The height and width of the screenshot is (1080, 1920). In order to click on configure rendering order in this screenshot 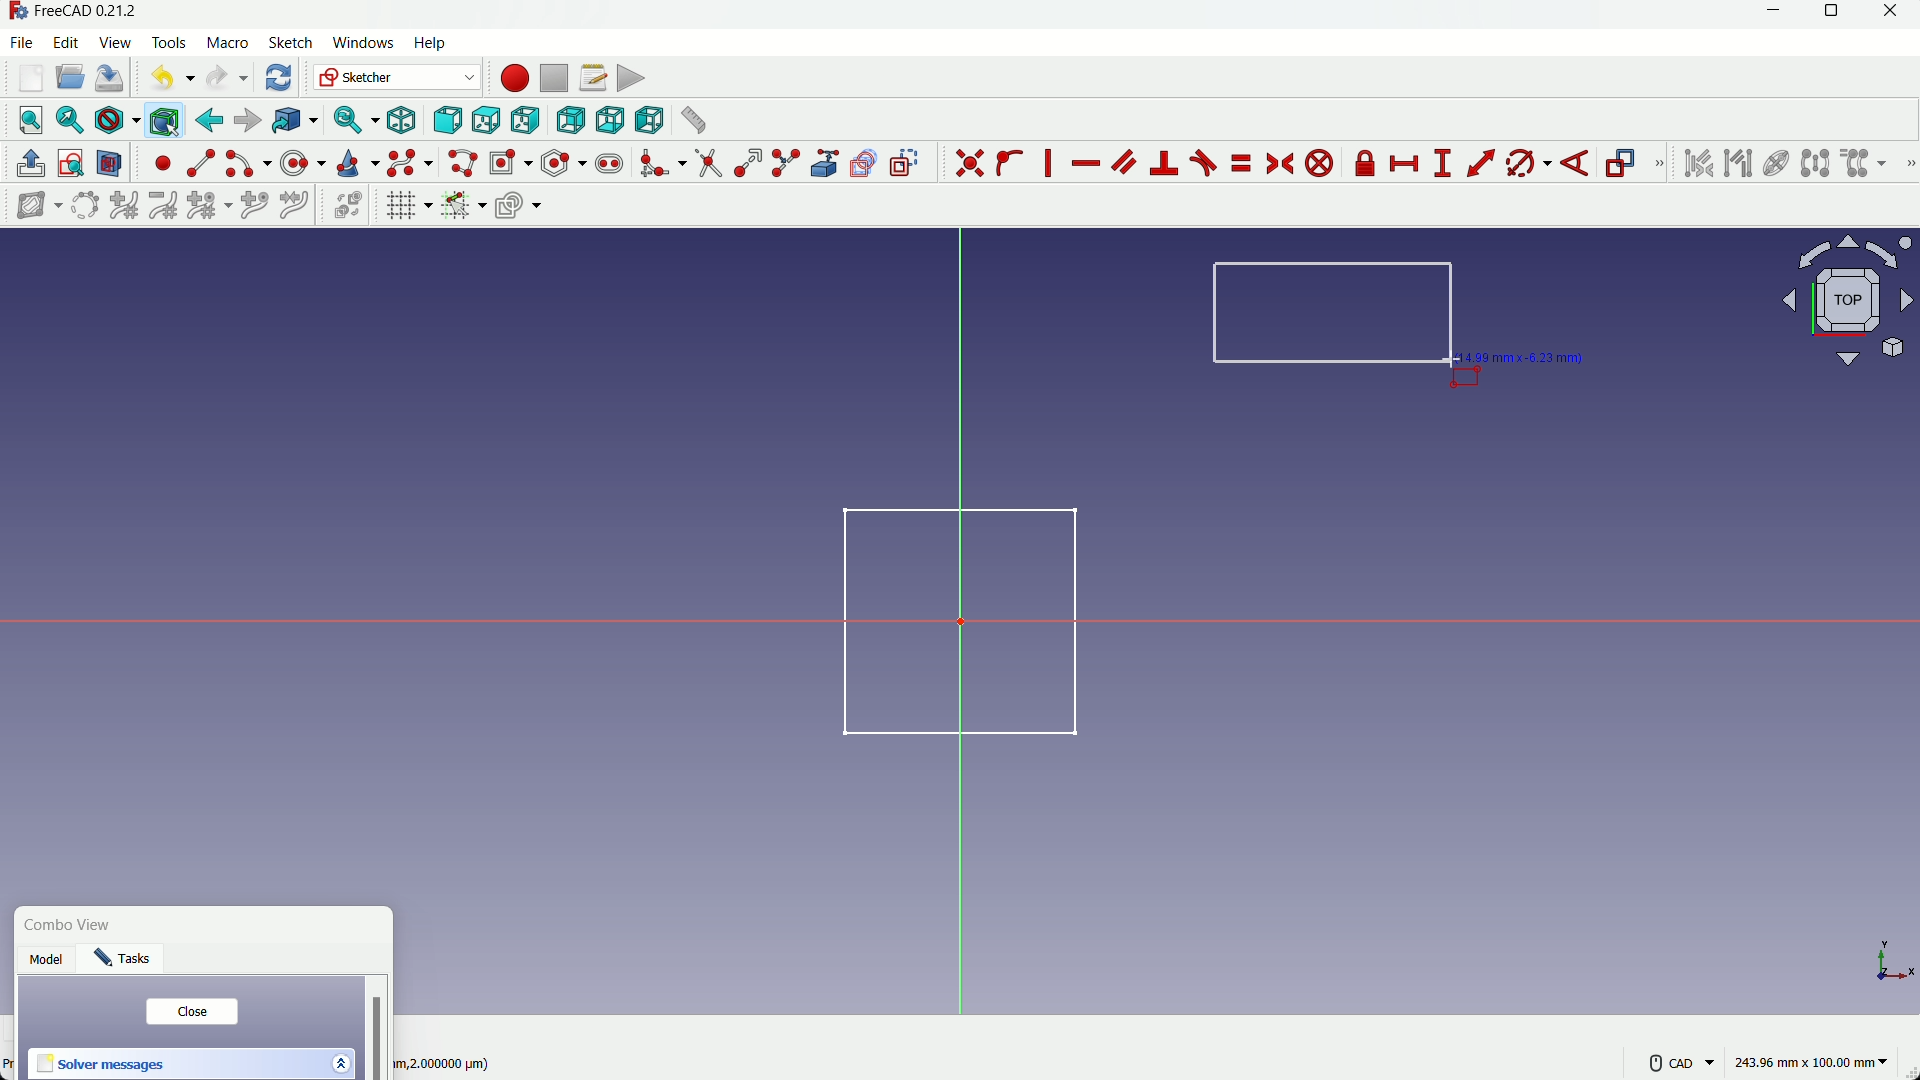, I will do `click(521, 204)`.